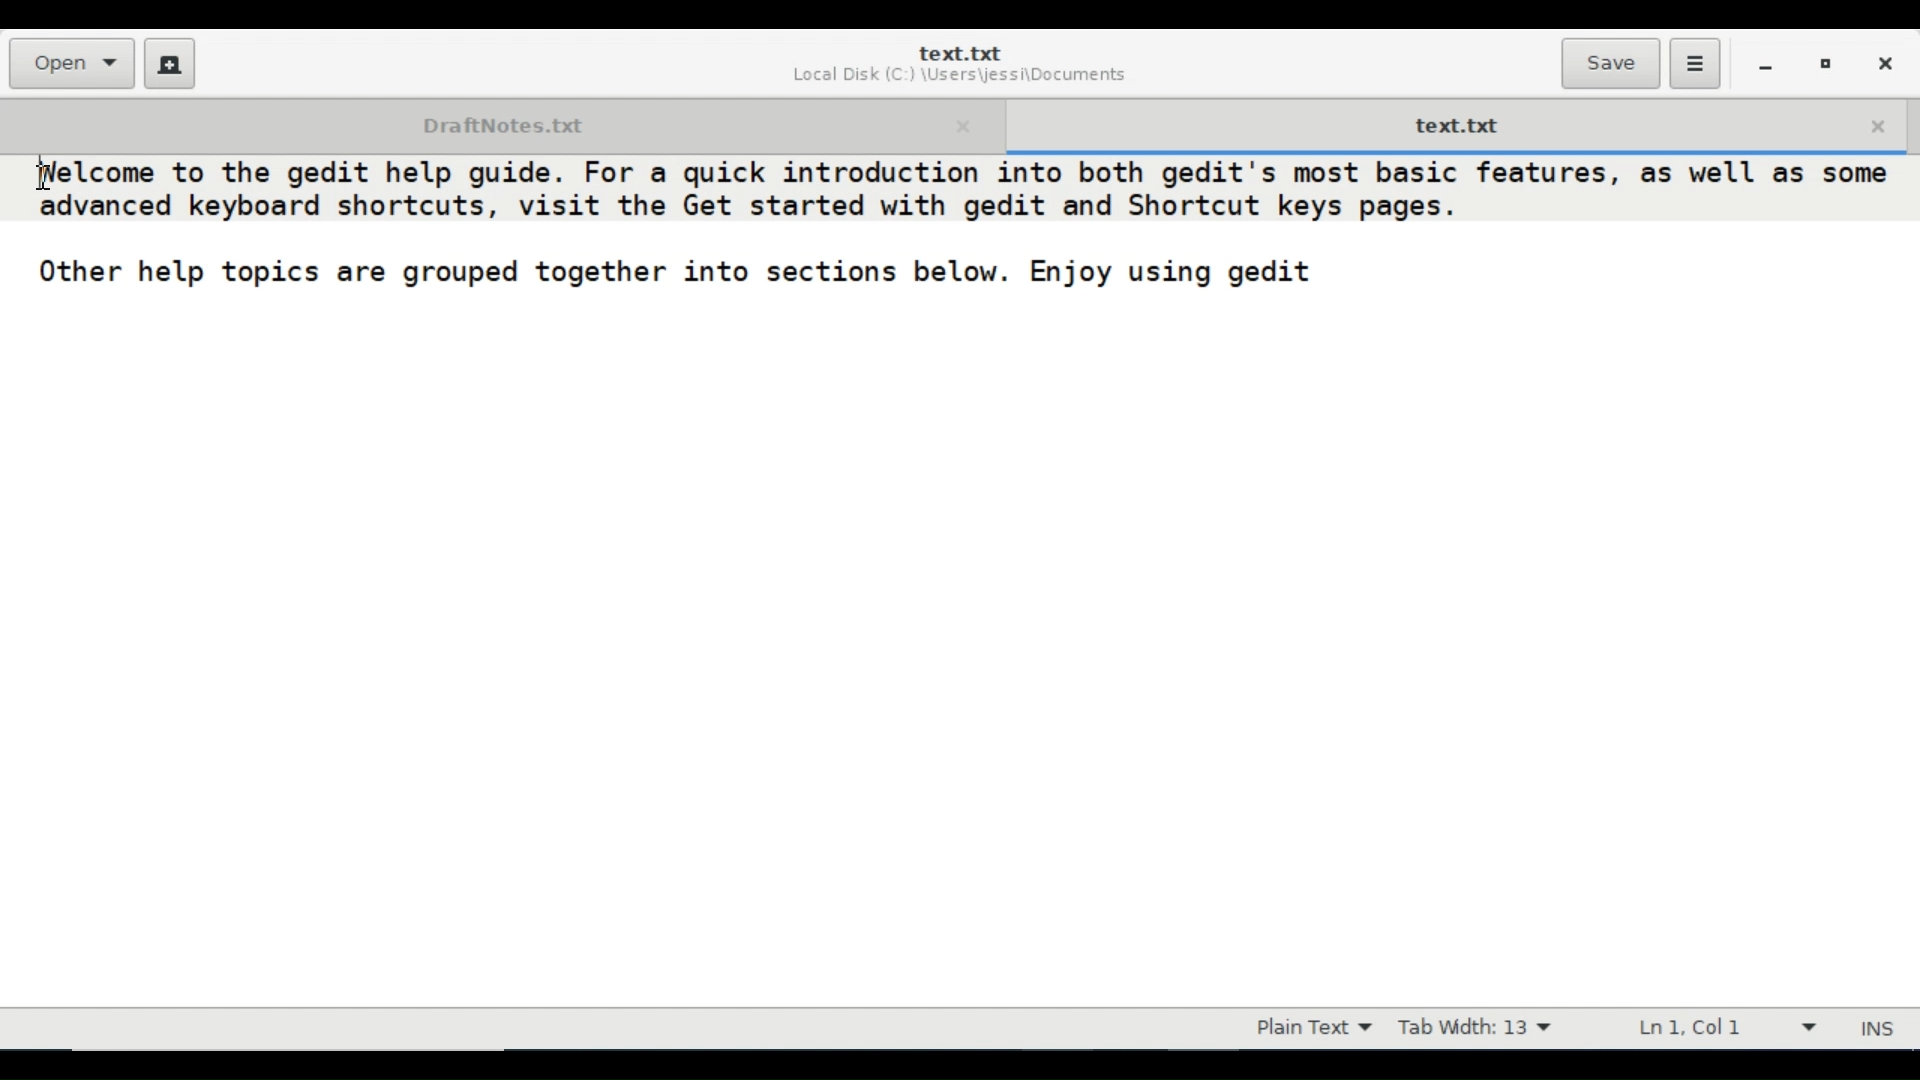  Describe the element at coordinates (1826, 62) in the screenshot. I see `Restore` at that location.